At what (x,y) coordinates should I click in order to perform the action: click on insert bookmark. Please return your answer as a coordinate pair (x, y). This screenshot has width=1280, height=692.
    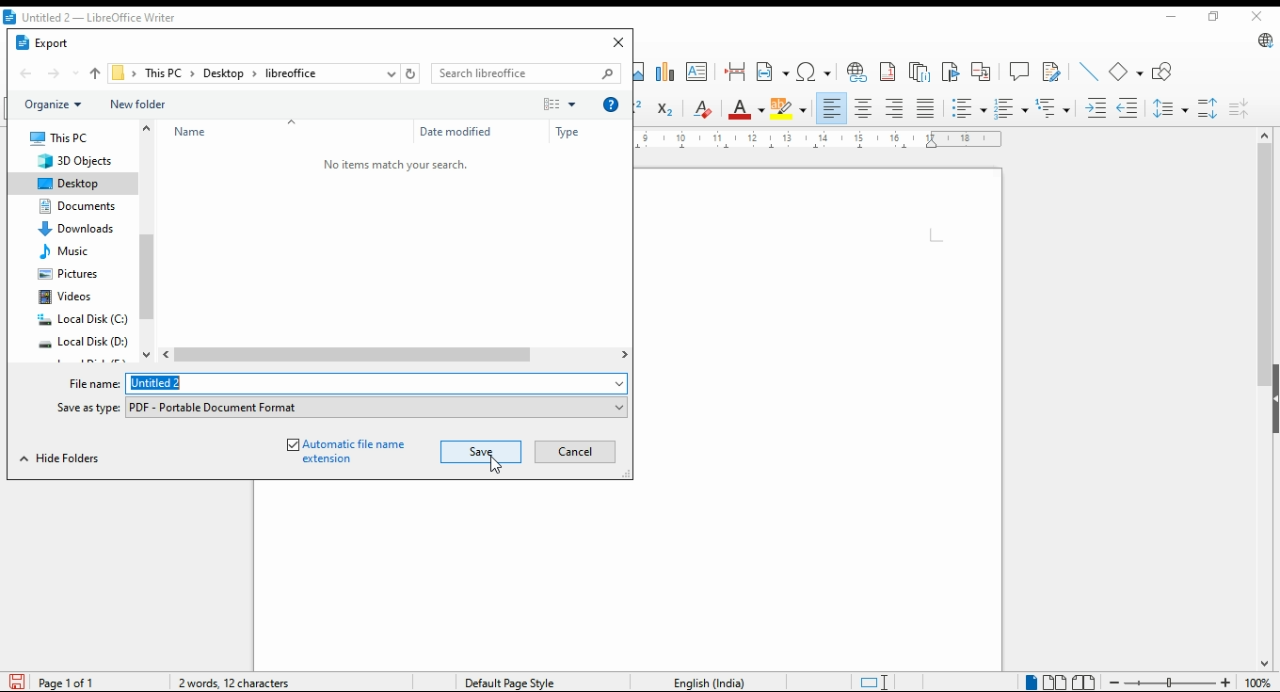
    Looking at the image, I should click on (951, 69).